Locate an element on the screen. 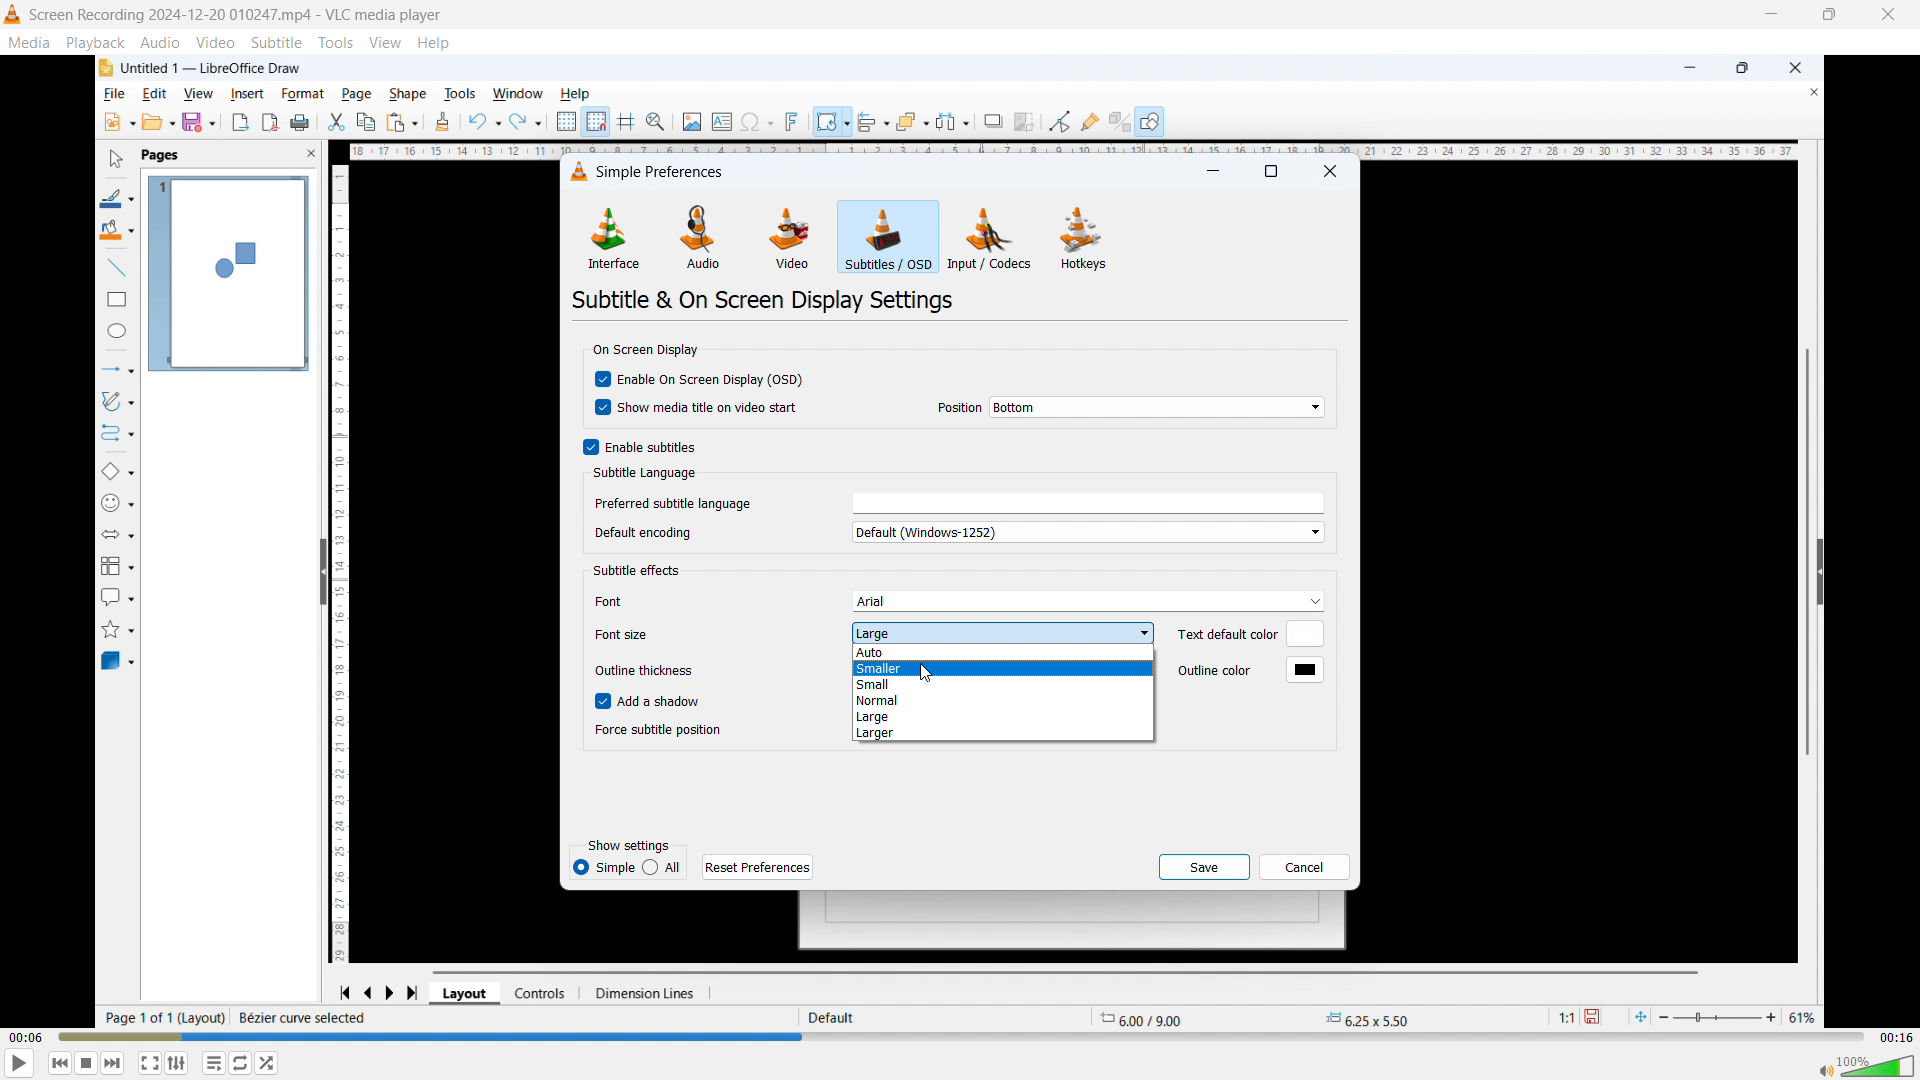 This screenshot has width=1920, height=1080. Interface  is located at coordinates (614, 238).